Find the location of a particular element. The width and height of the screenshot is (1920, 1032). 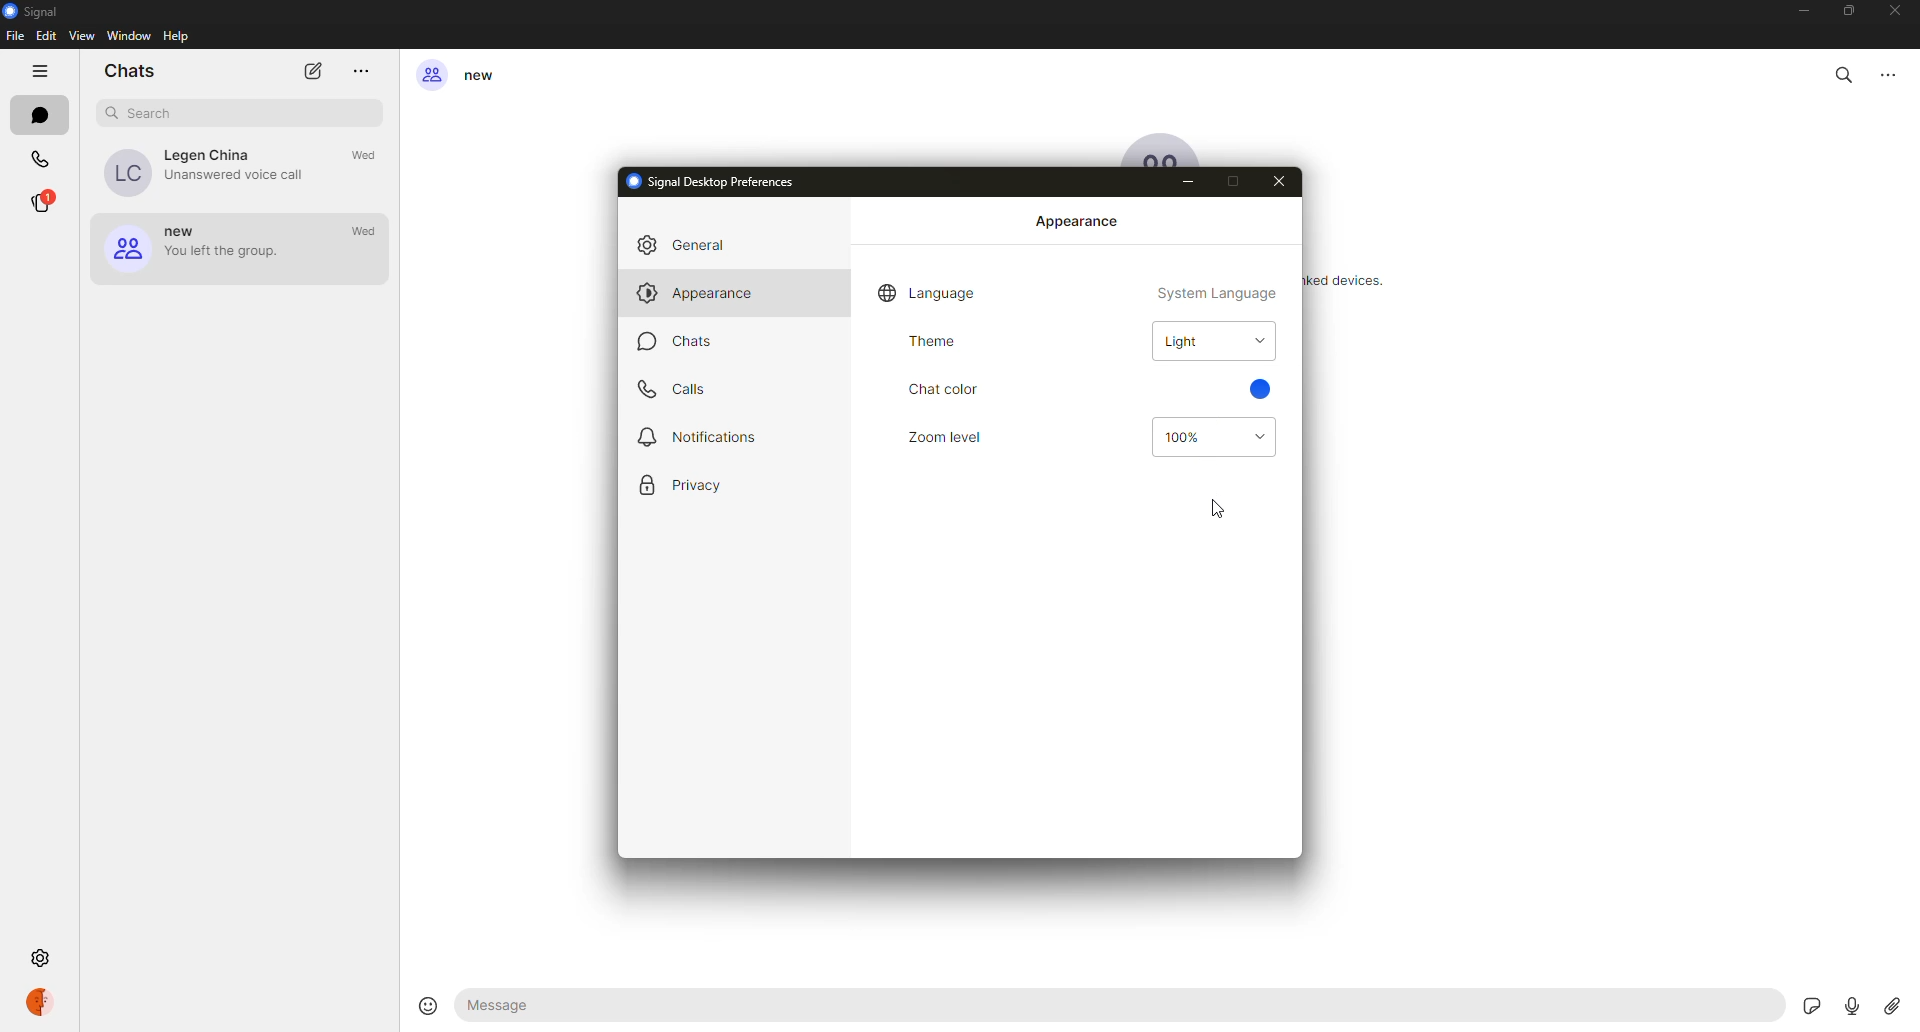

view is located at coordinates (84, 37).